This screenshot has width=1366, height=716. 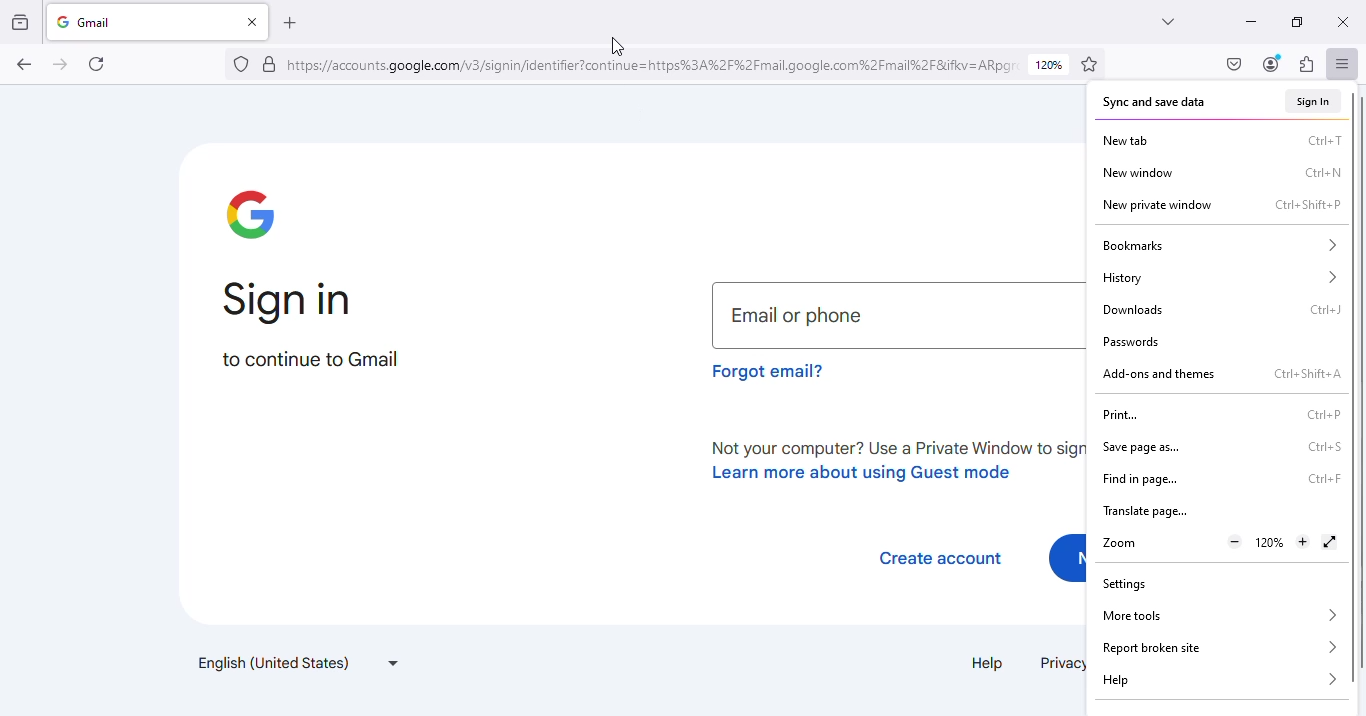 I want to click on history, so click(x=1219, y=278).